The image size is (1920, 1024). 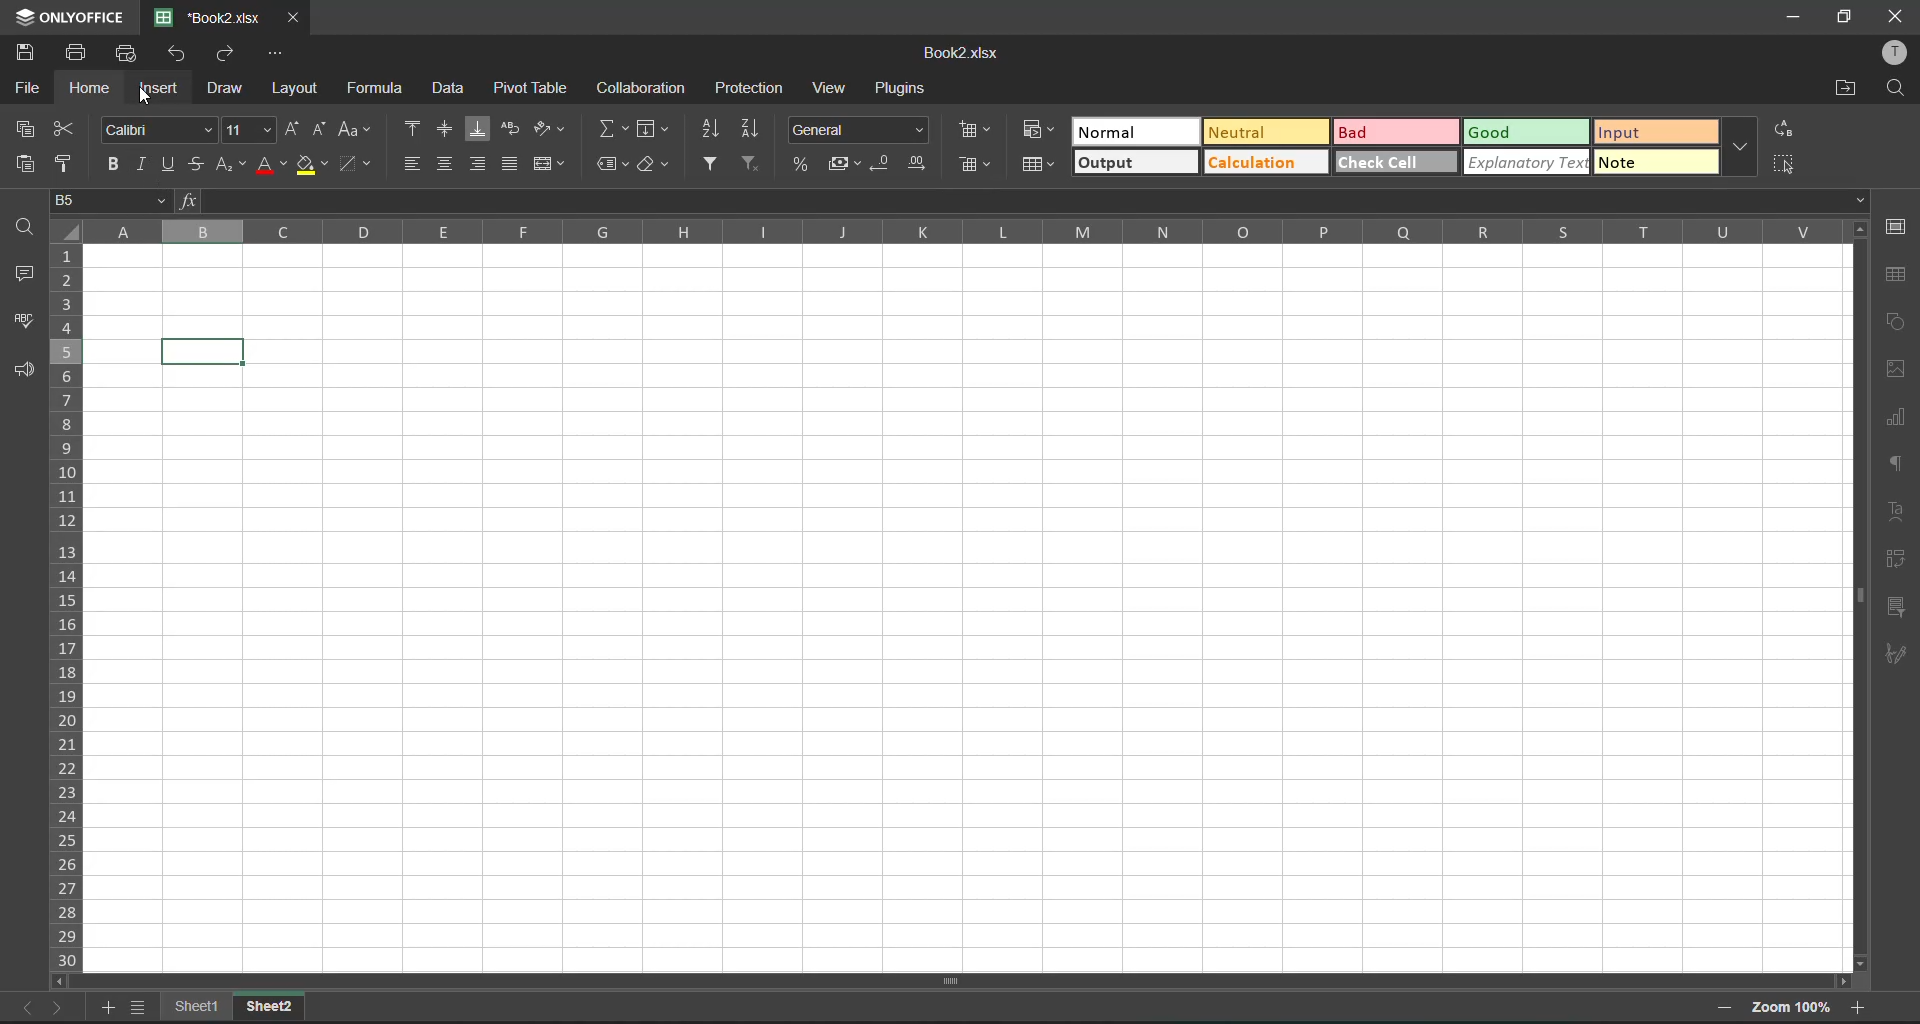 I want to click on neutral, so click(x=1266, y=134).